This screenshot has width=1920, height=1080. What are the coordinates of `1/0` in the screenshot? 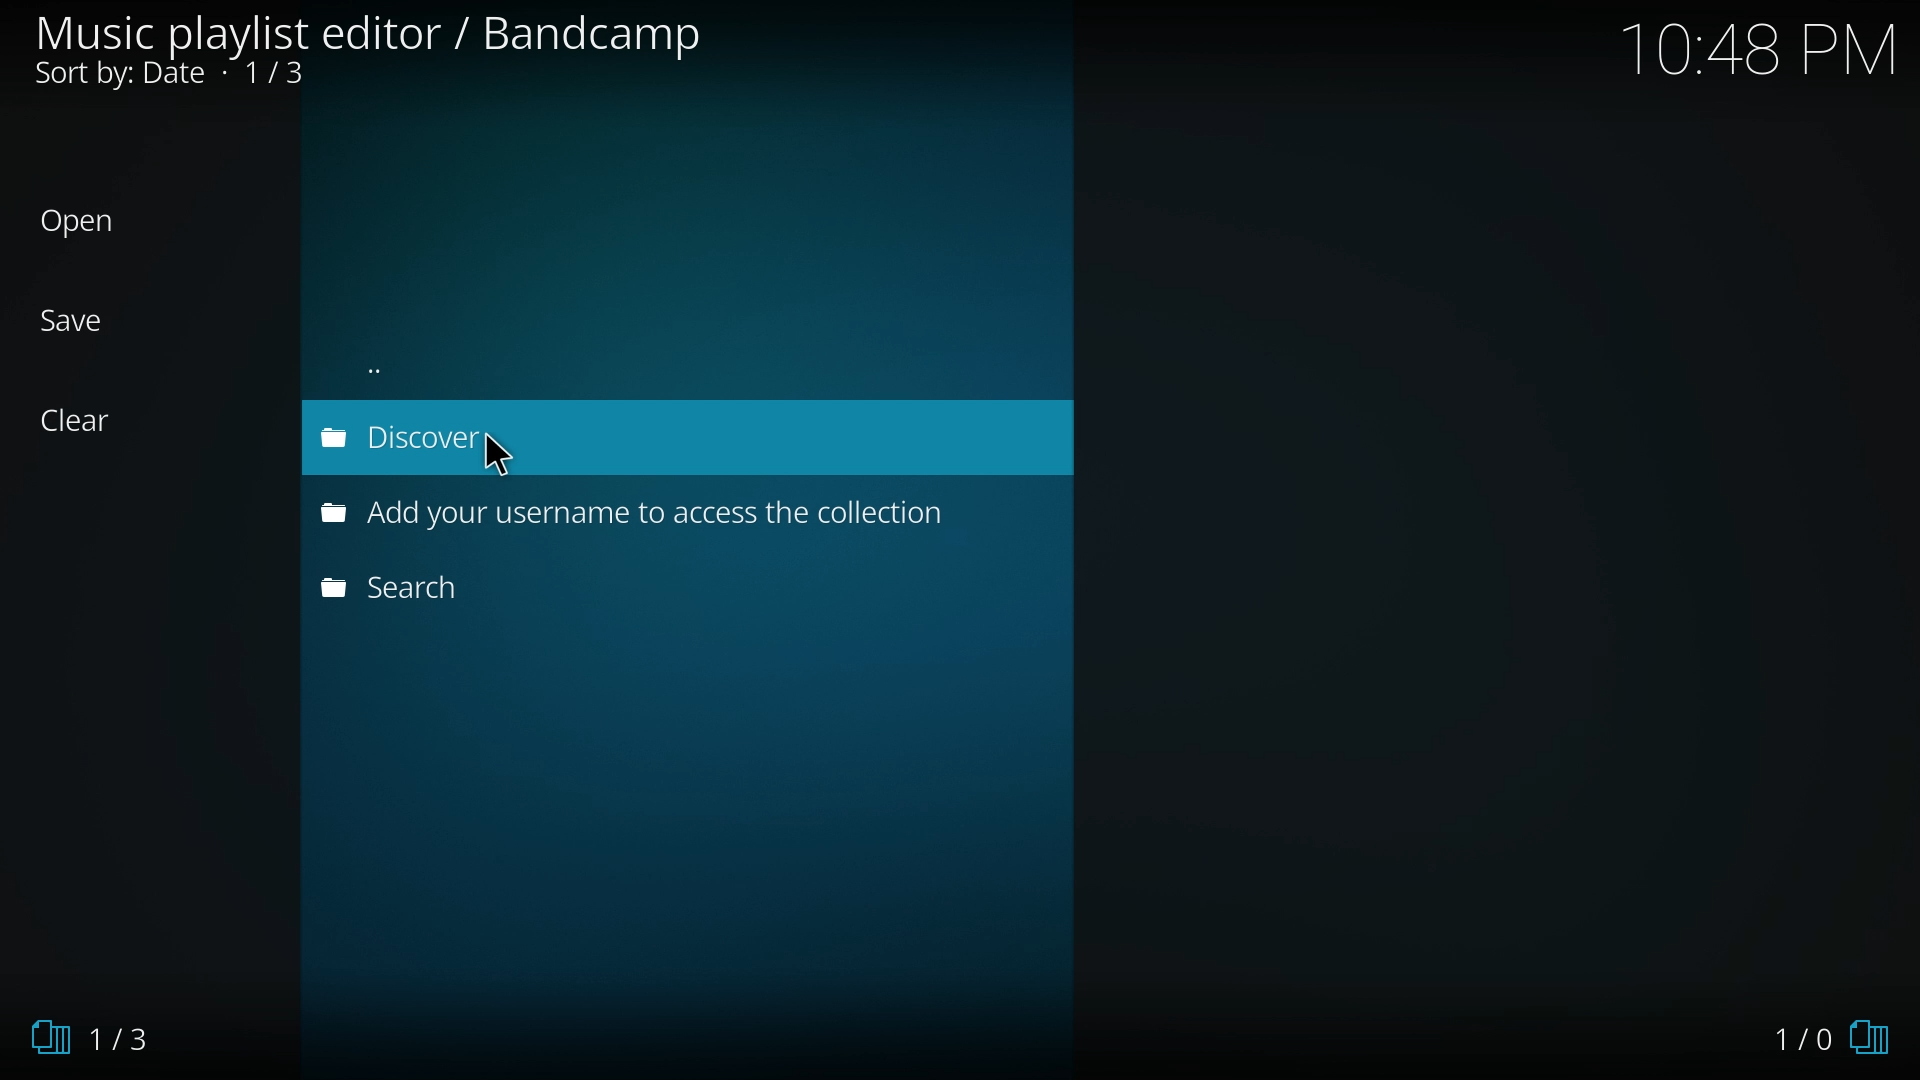 It's located at (1827, 1035).